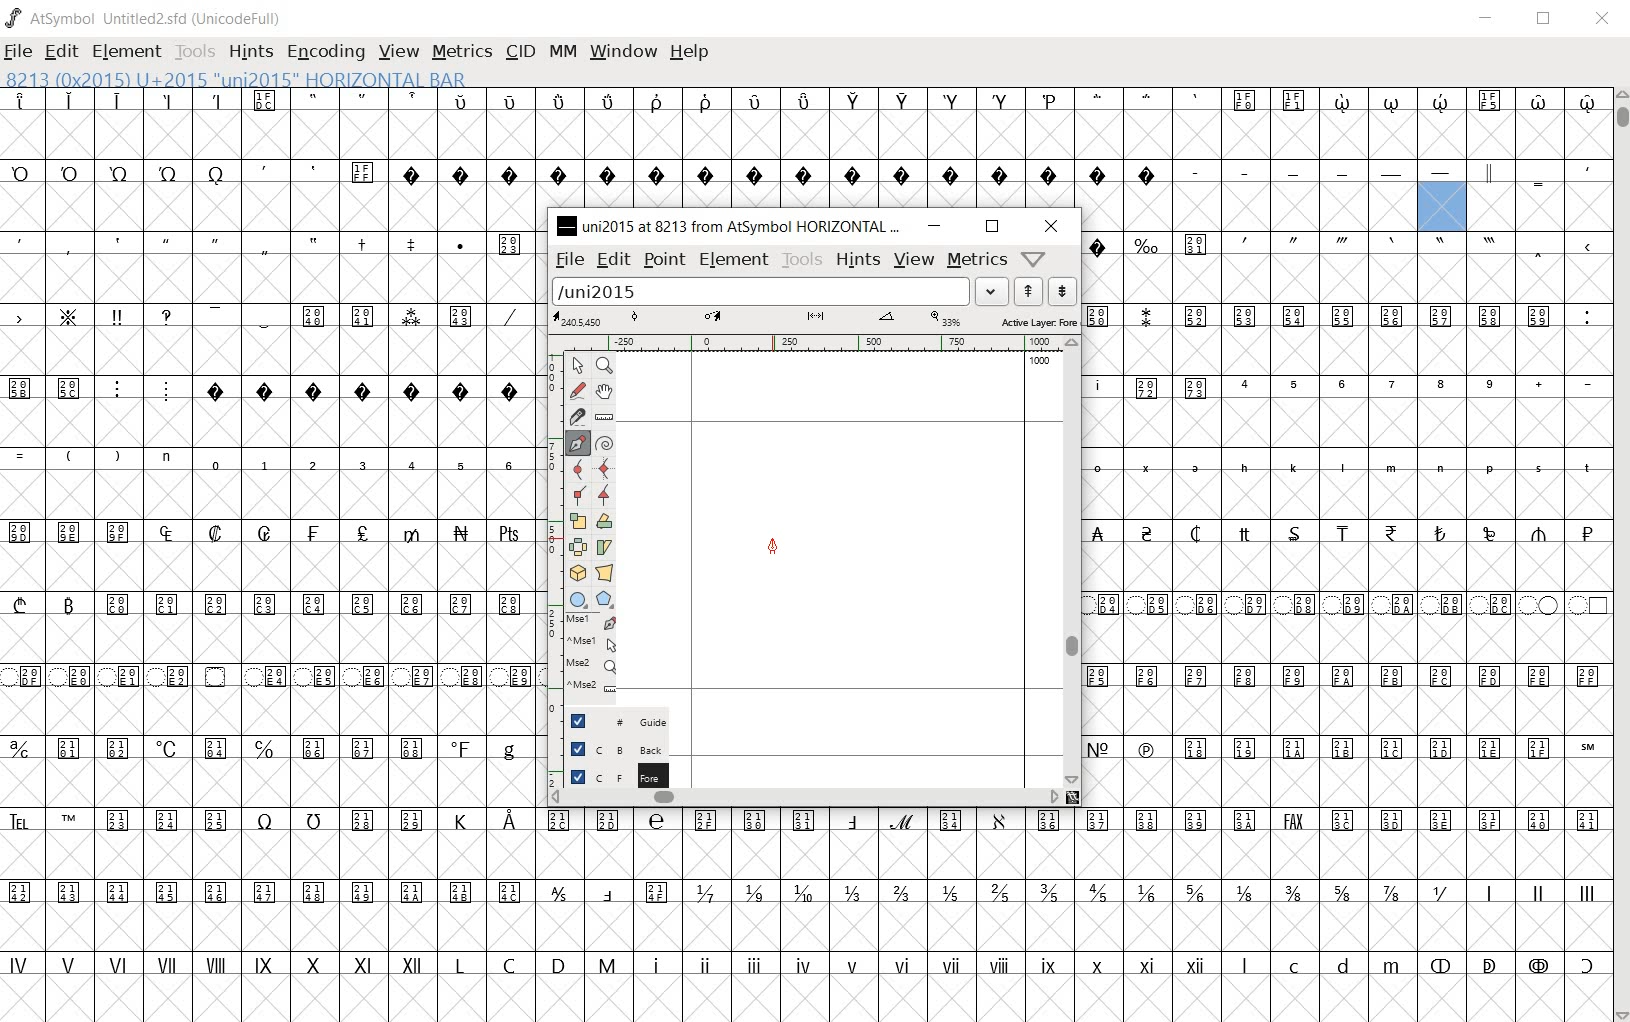 This screenshot has height=1022, width=1630. I want to click on flip the selection, so click(577, 546).